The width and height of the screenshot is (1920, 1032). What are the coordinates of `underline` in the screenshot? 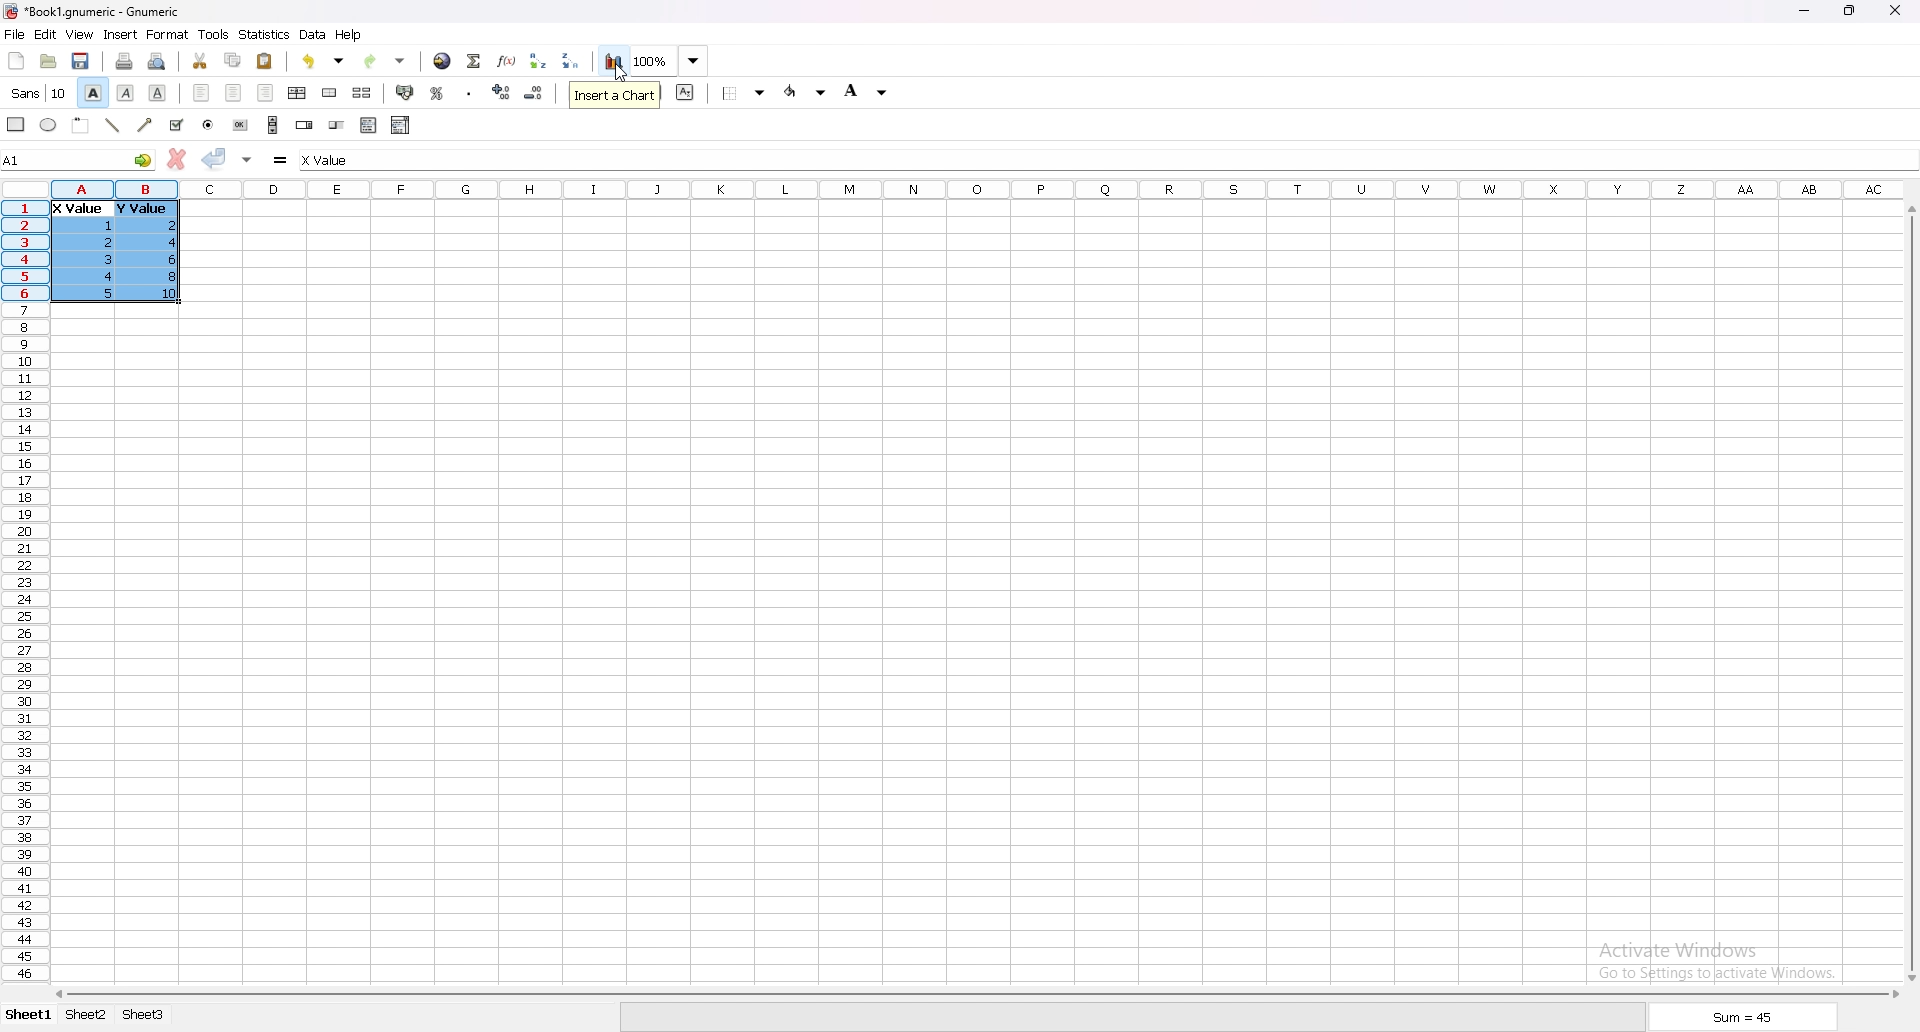 It's located at (157, 93).